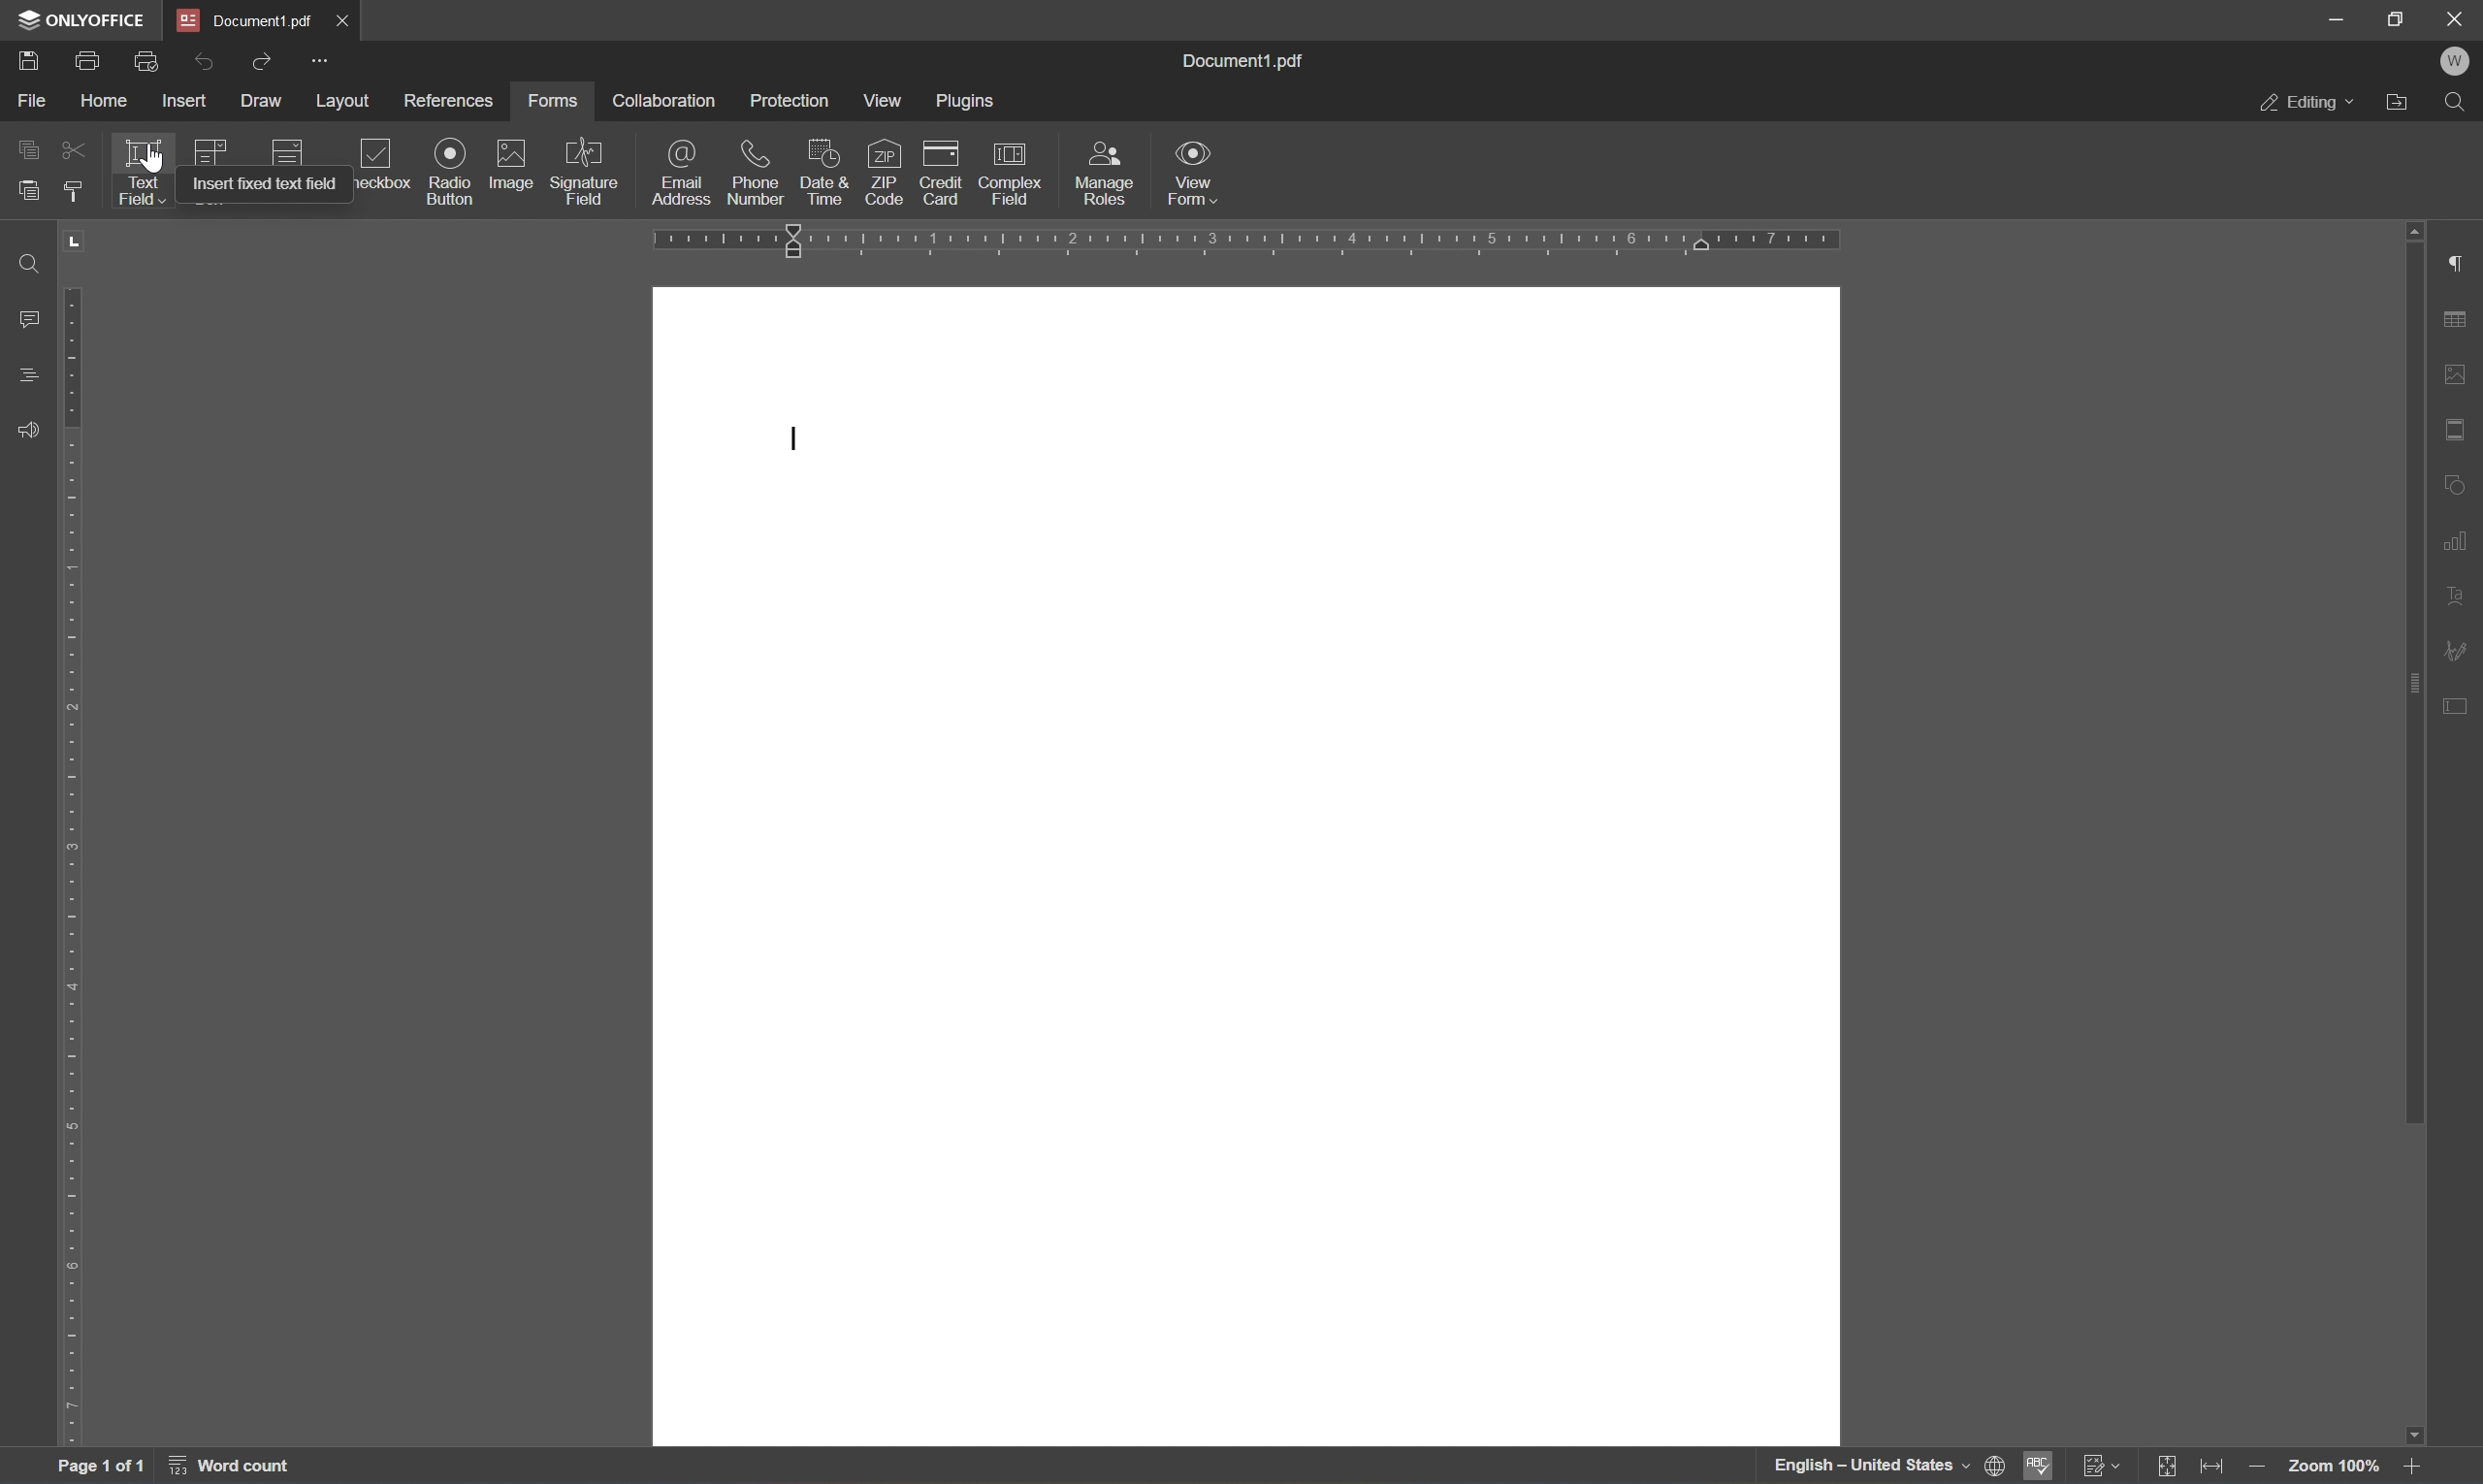 This screenshot has height=1484, width=2483. I want to click on paragraph settings, so click(2463, 260).